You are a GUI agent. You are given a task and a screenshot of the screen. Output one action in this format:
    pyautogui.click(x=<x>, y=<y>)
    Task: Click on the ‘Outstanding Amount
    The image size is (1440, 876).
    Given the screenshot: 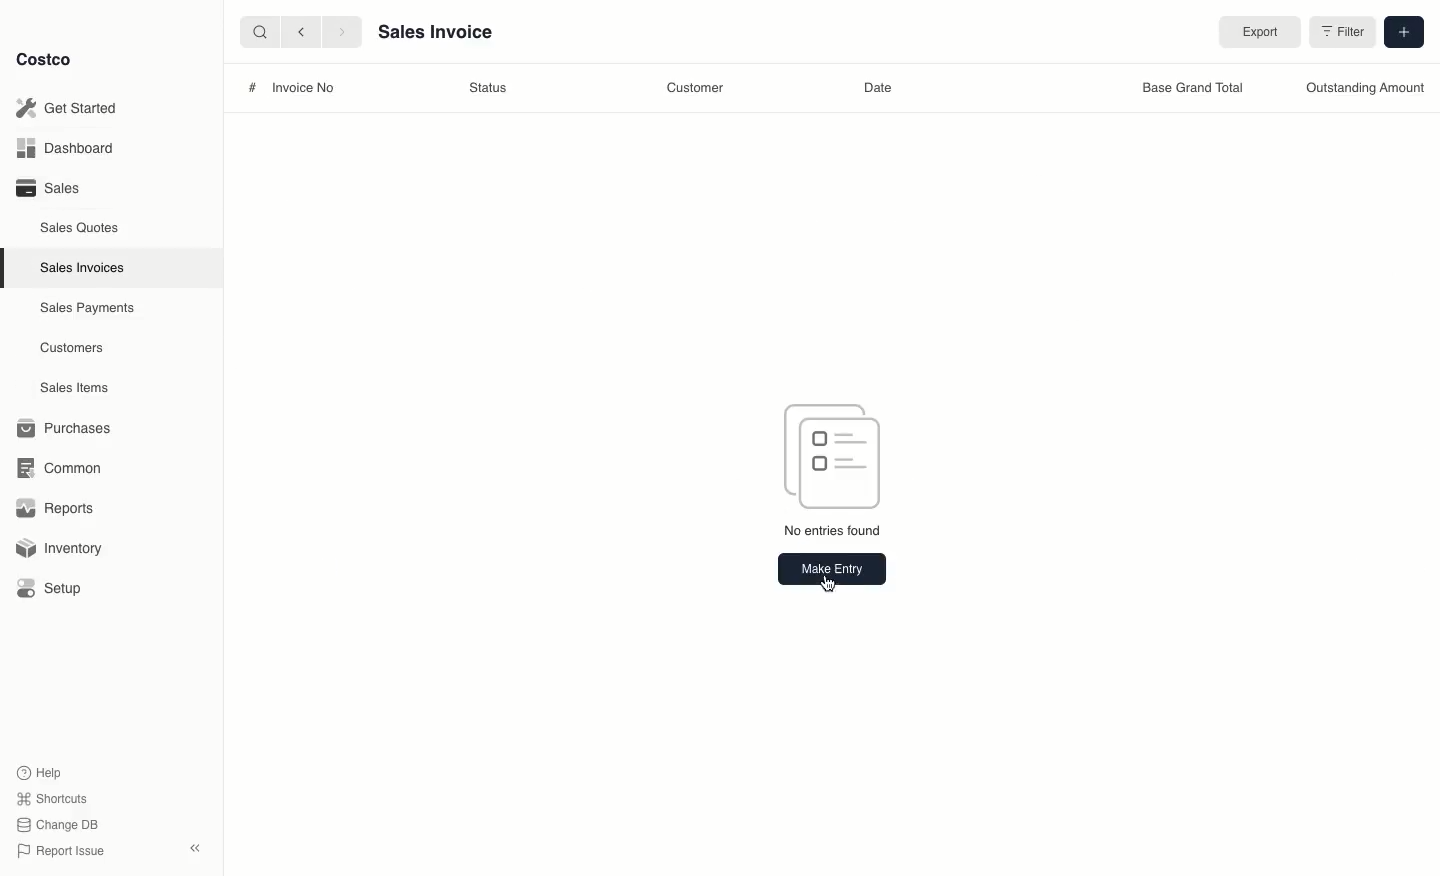 What is the action you would take?
    pyautogui.click(x=1364, y=90)
    